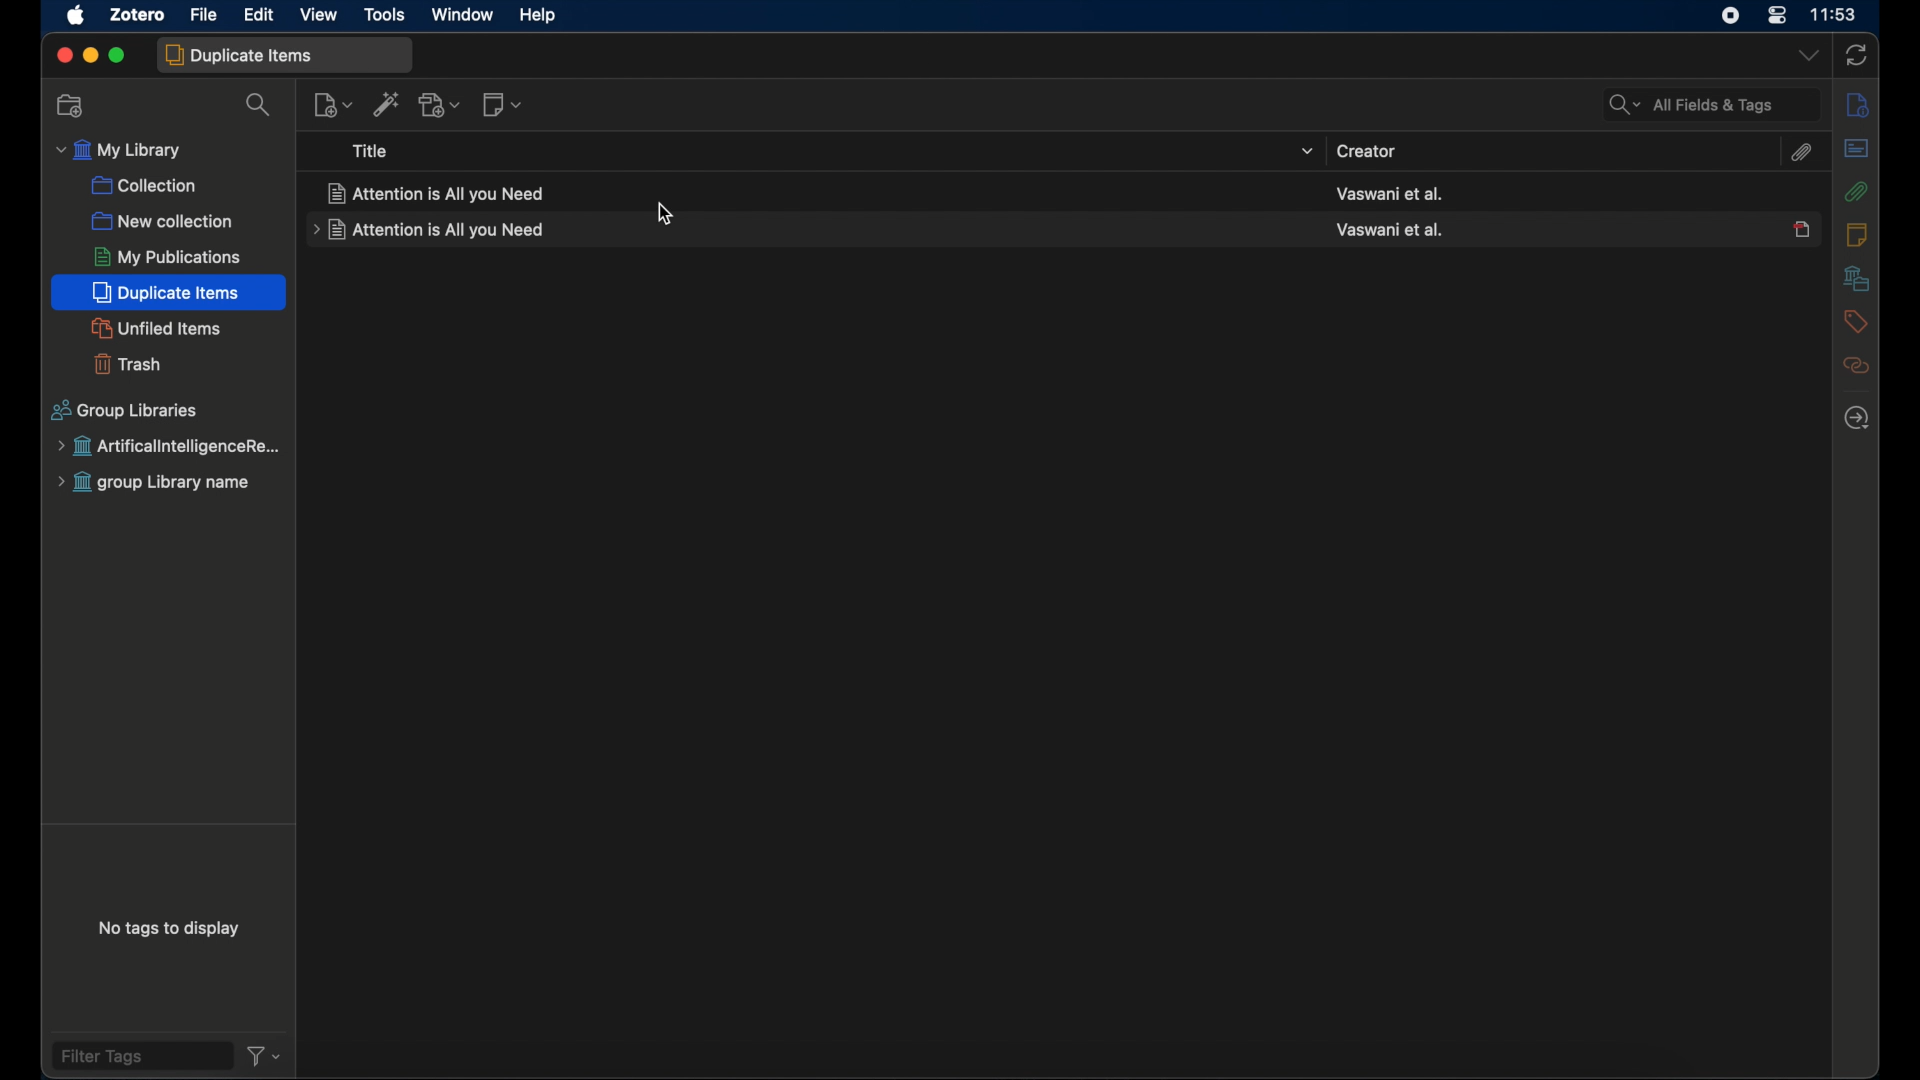  I want to click on creator, so click(1389, 228).